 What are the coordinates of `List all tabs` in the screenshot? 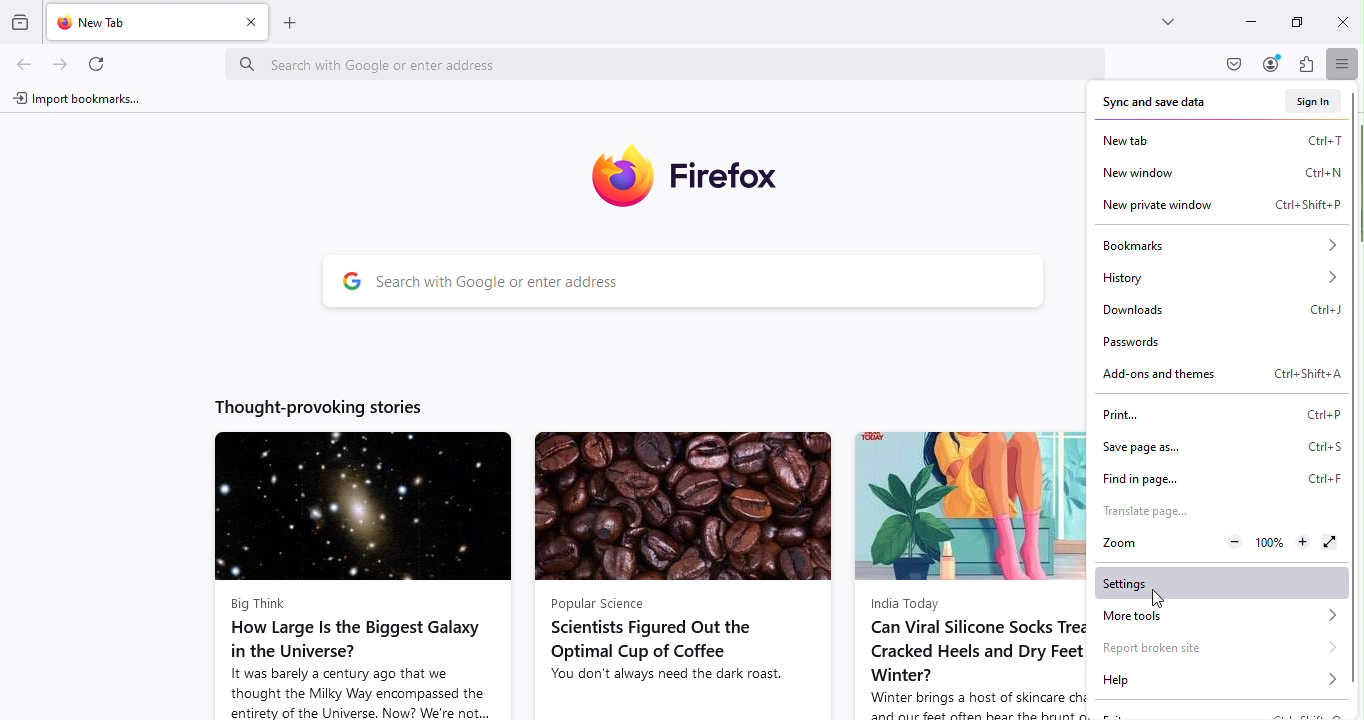 It's located at (1162, 21).